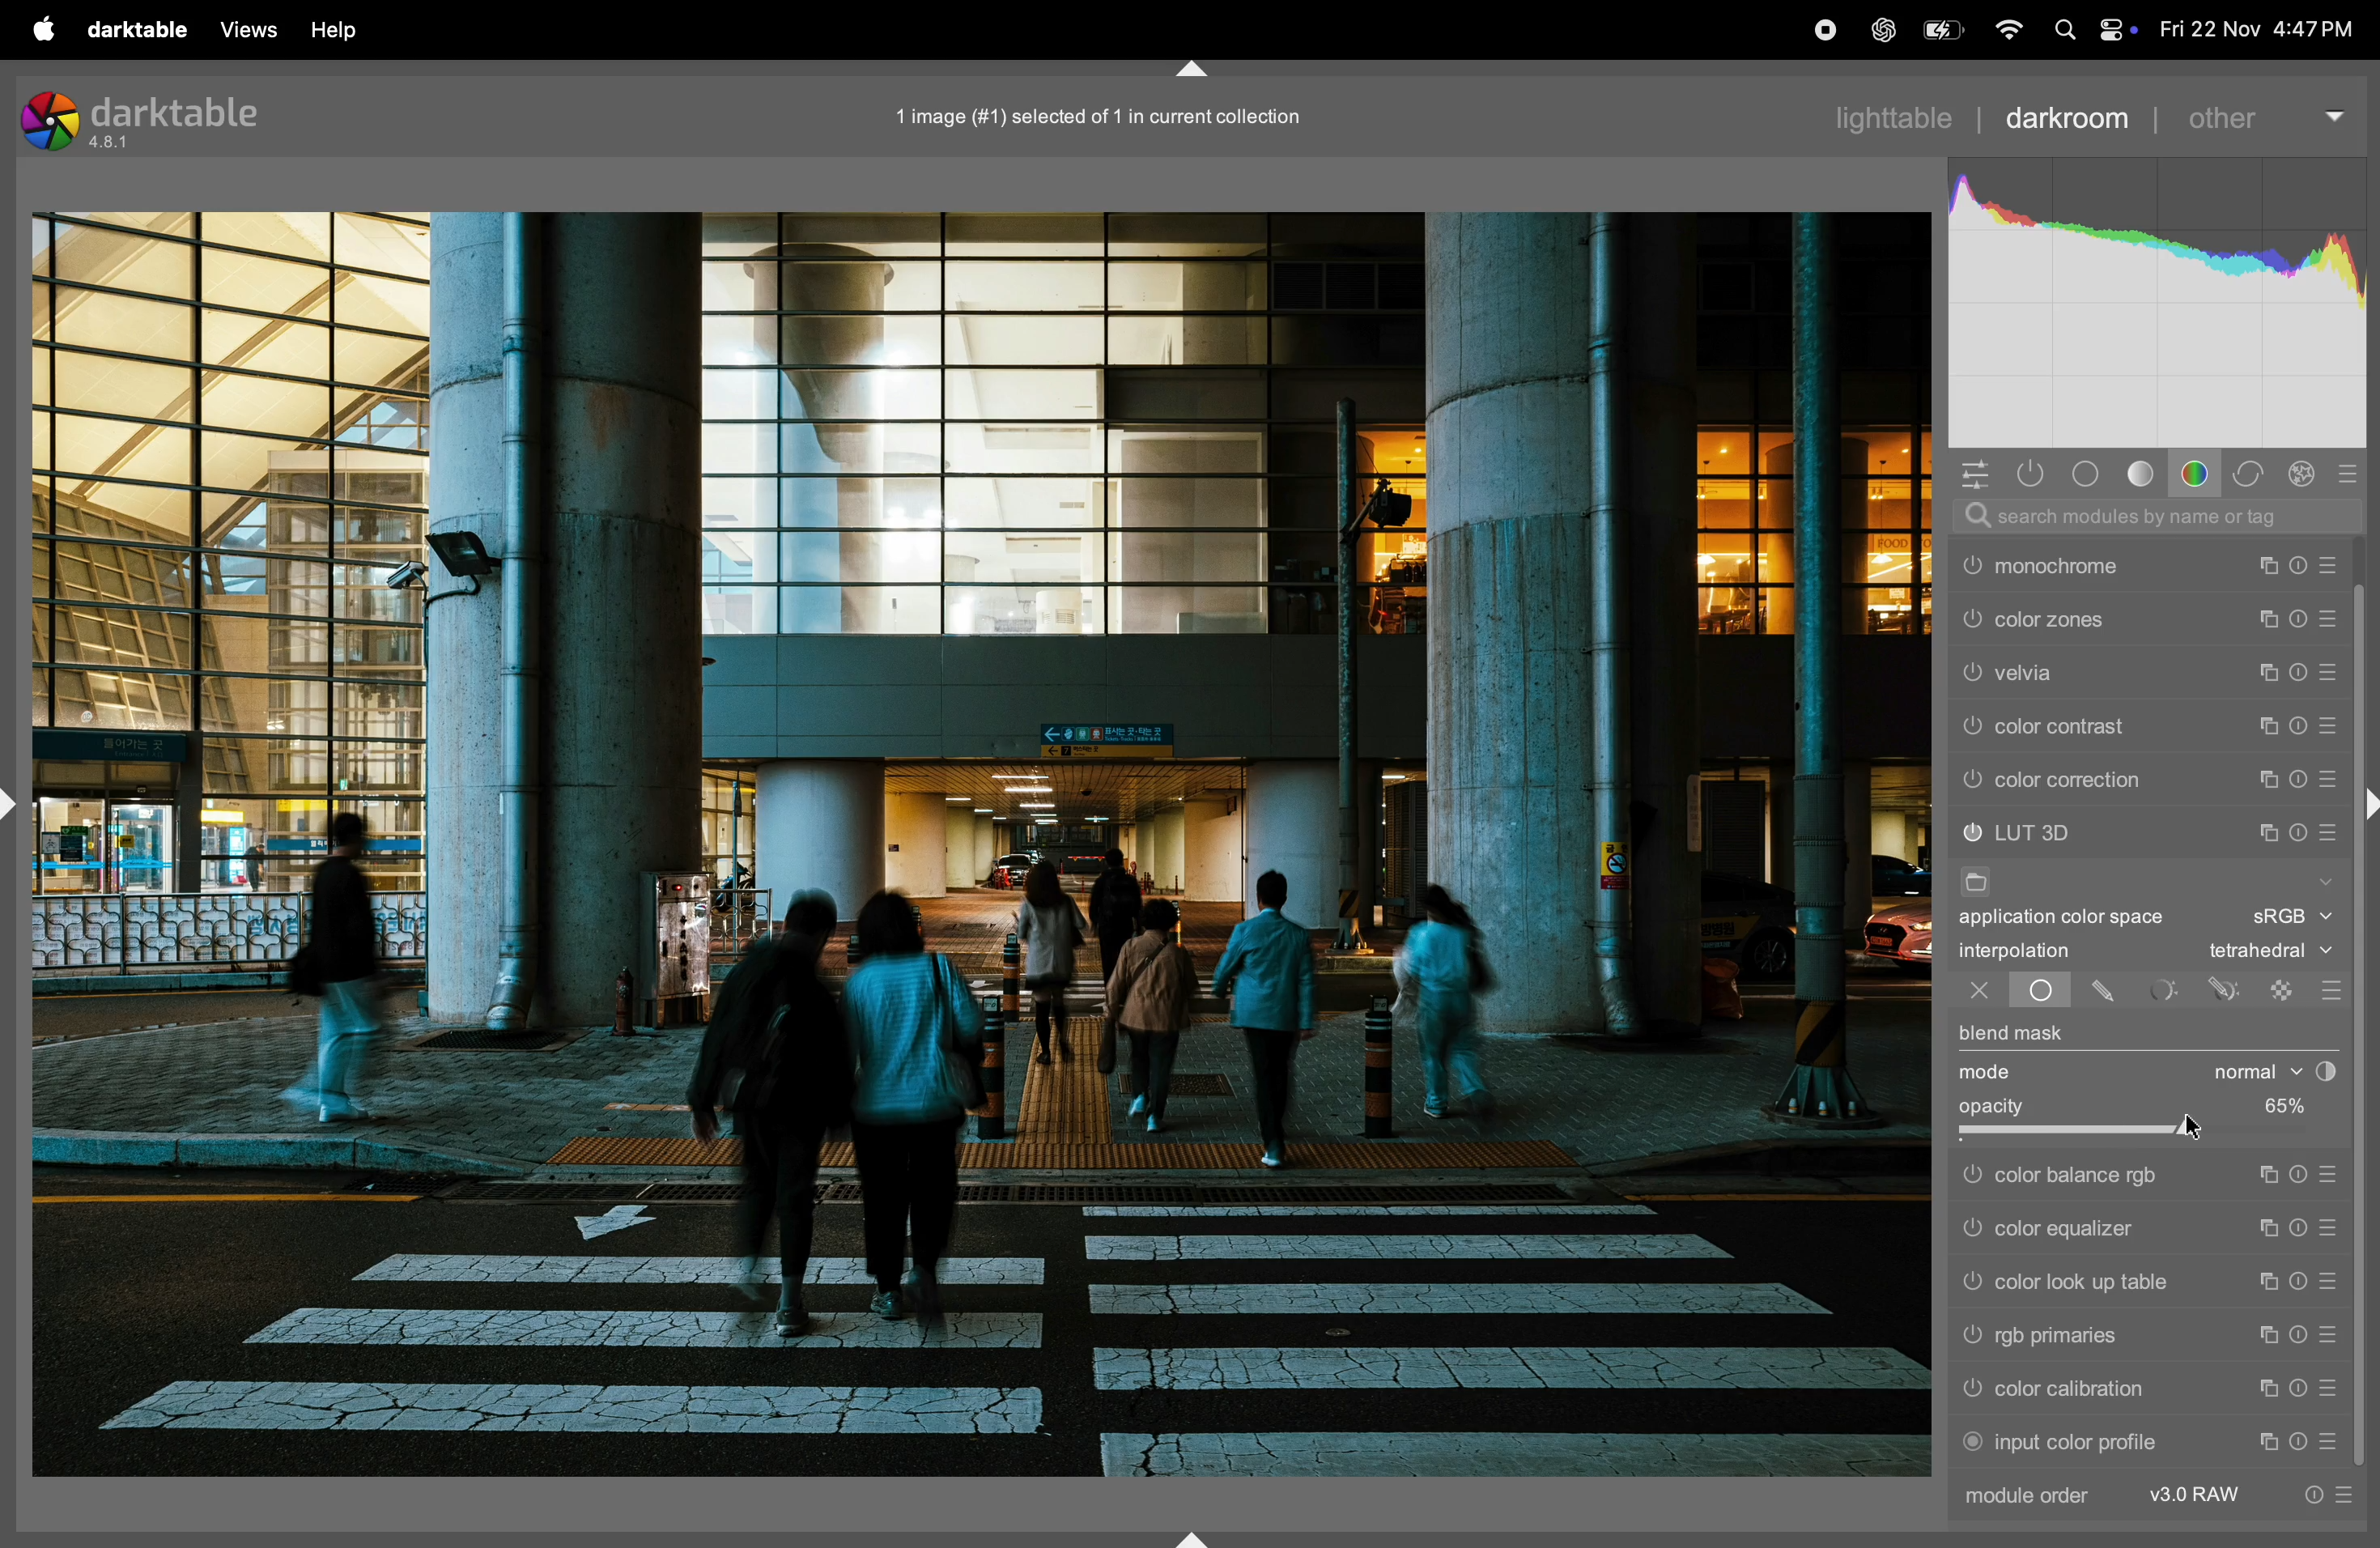 The width and height of the screenshot is (2380, 1548). Describe the element at coordinates (2199, 1496) in the screenshot. I see `v3 raw` at that location.